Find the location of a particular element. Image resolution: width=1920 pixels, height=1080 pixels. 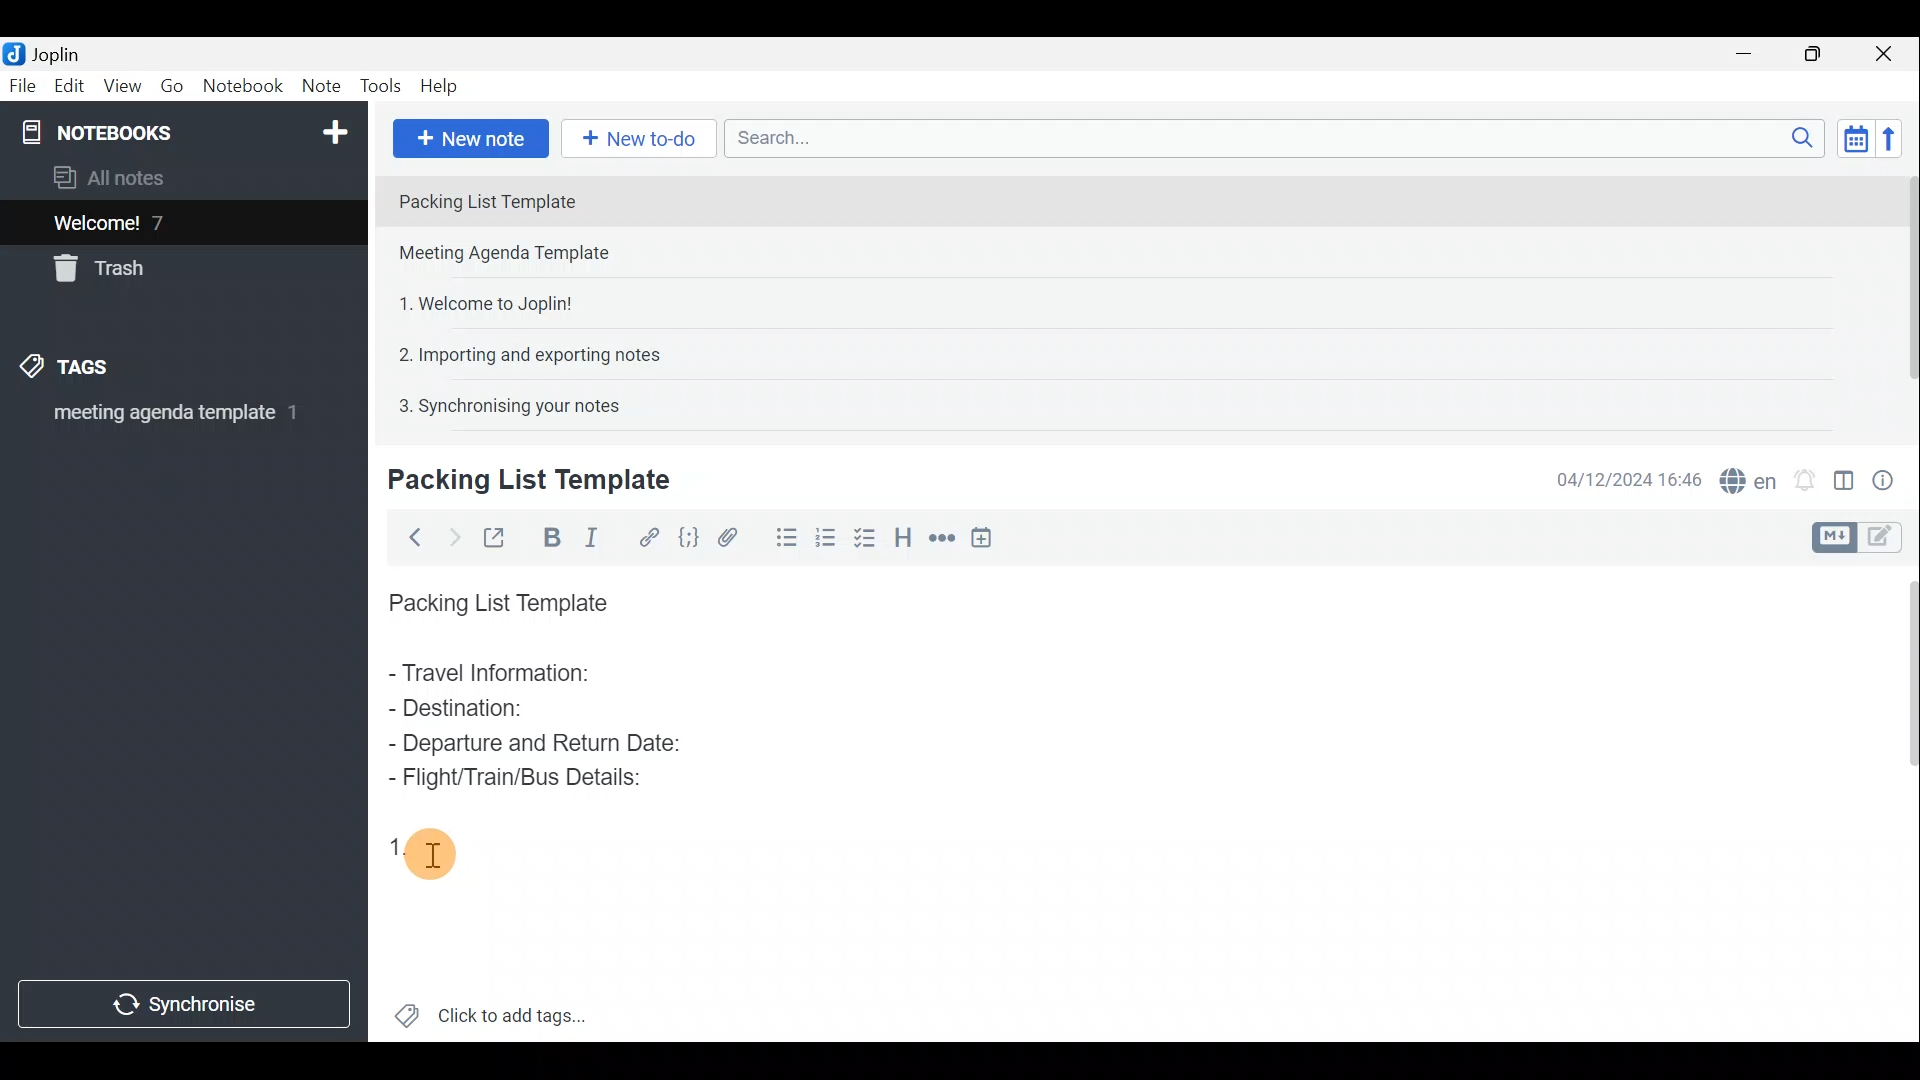

New to-do is located at coordinates (640, 139).